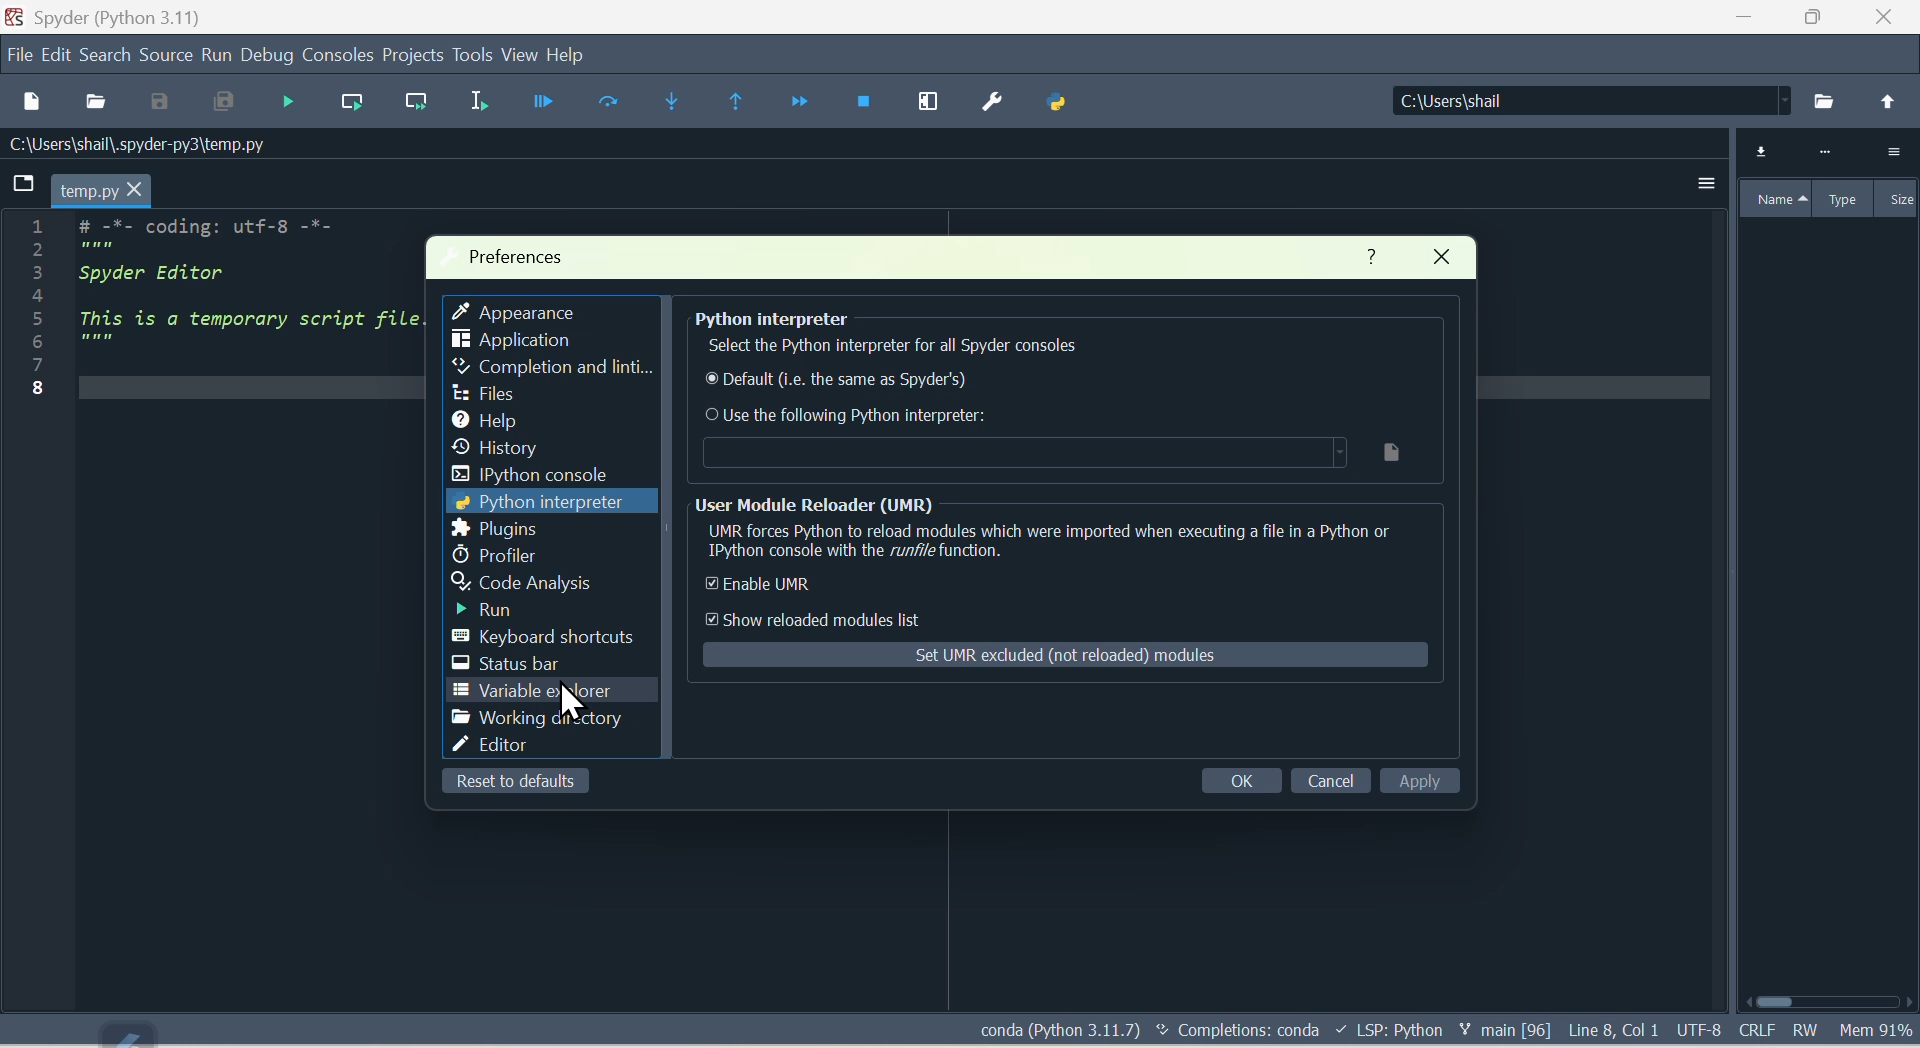  I want to click on Set UMR excluded (not reloaded) modules, so click(1069, 656).